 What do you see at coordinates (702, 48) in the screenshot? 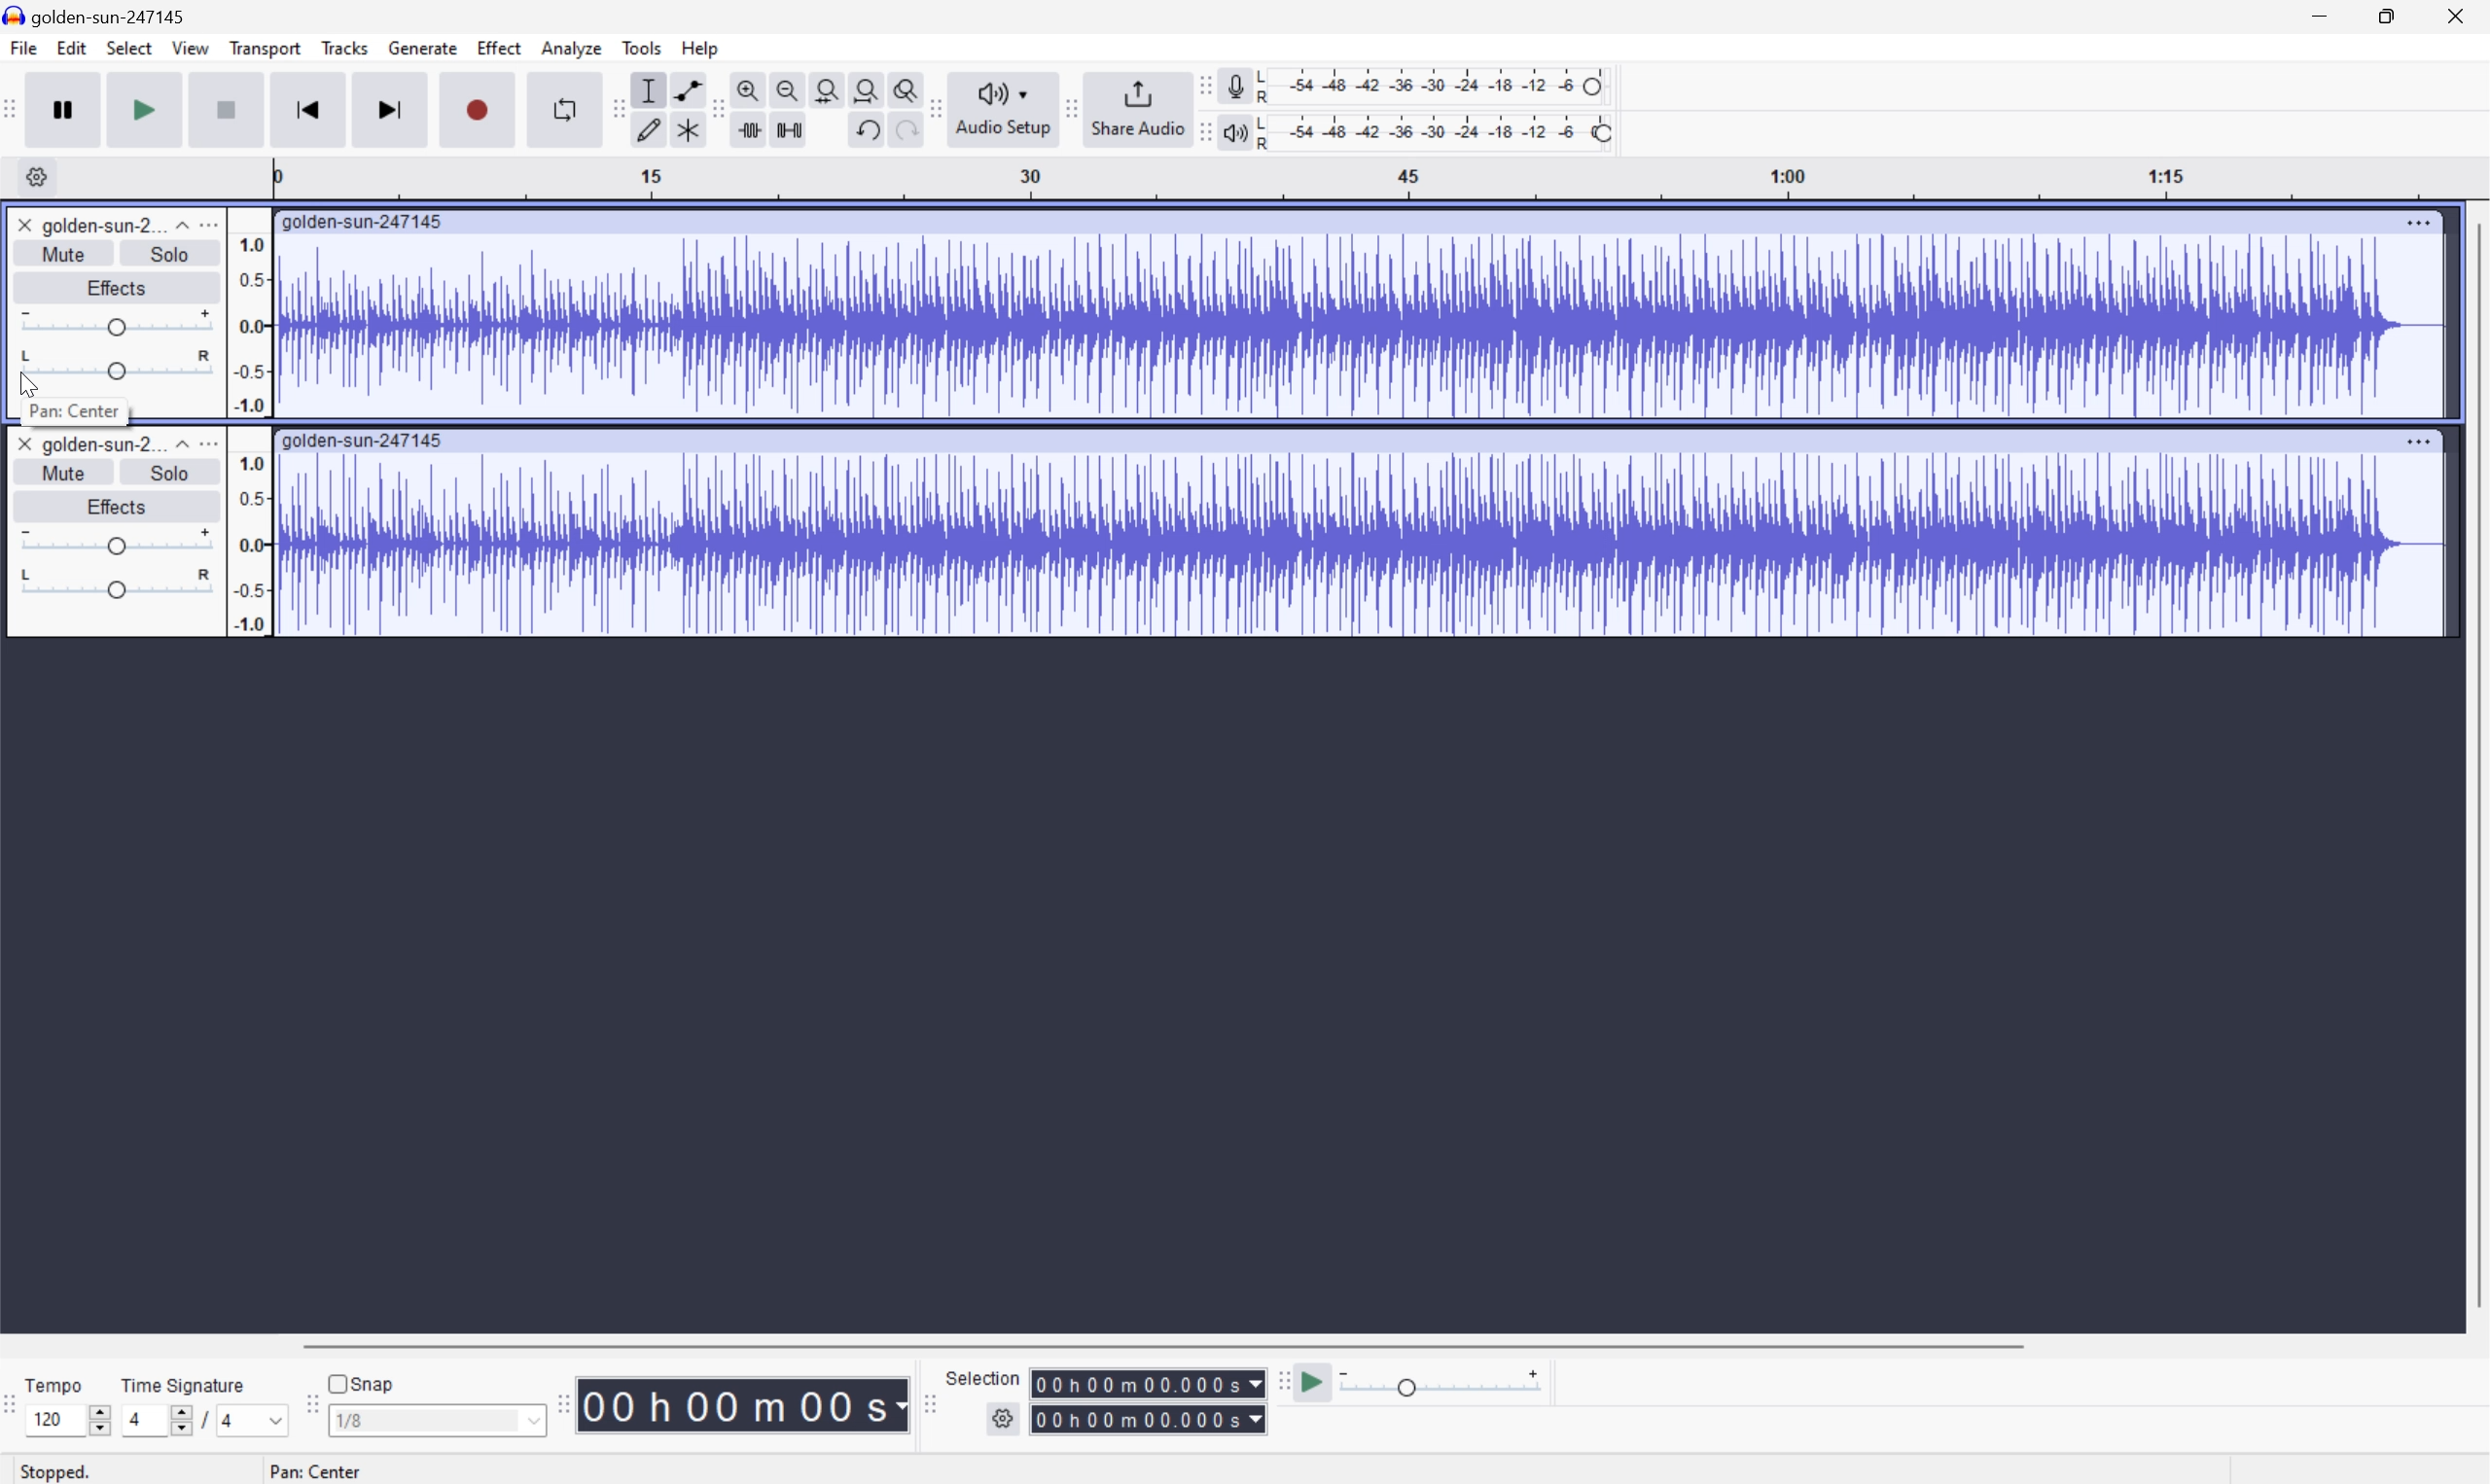
I see `Help` at bounding box center [702, 48].